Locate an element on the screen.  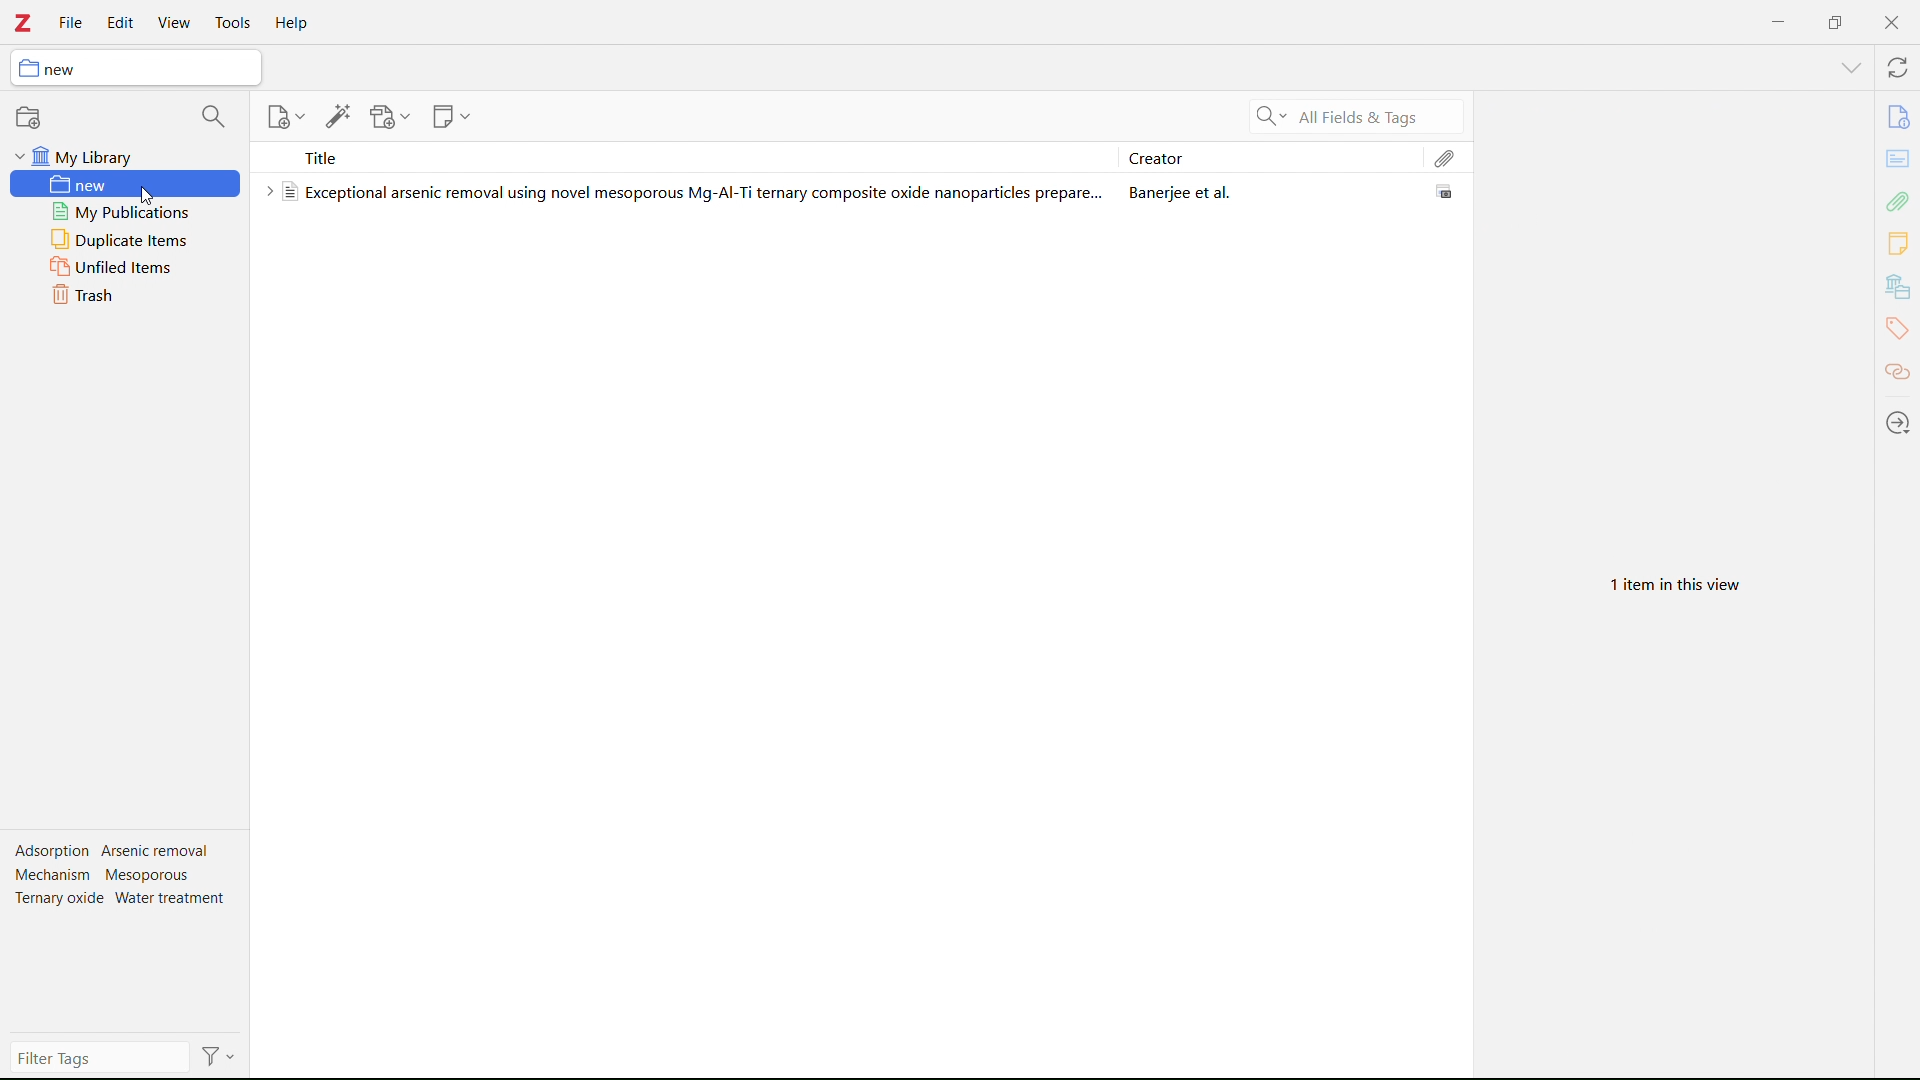
trash is located at coordinates (120, 296).